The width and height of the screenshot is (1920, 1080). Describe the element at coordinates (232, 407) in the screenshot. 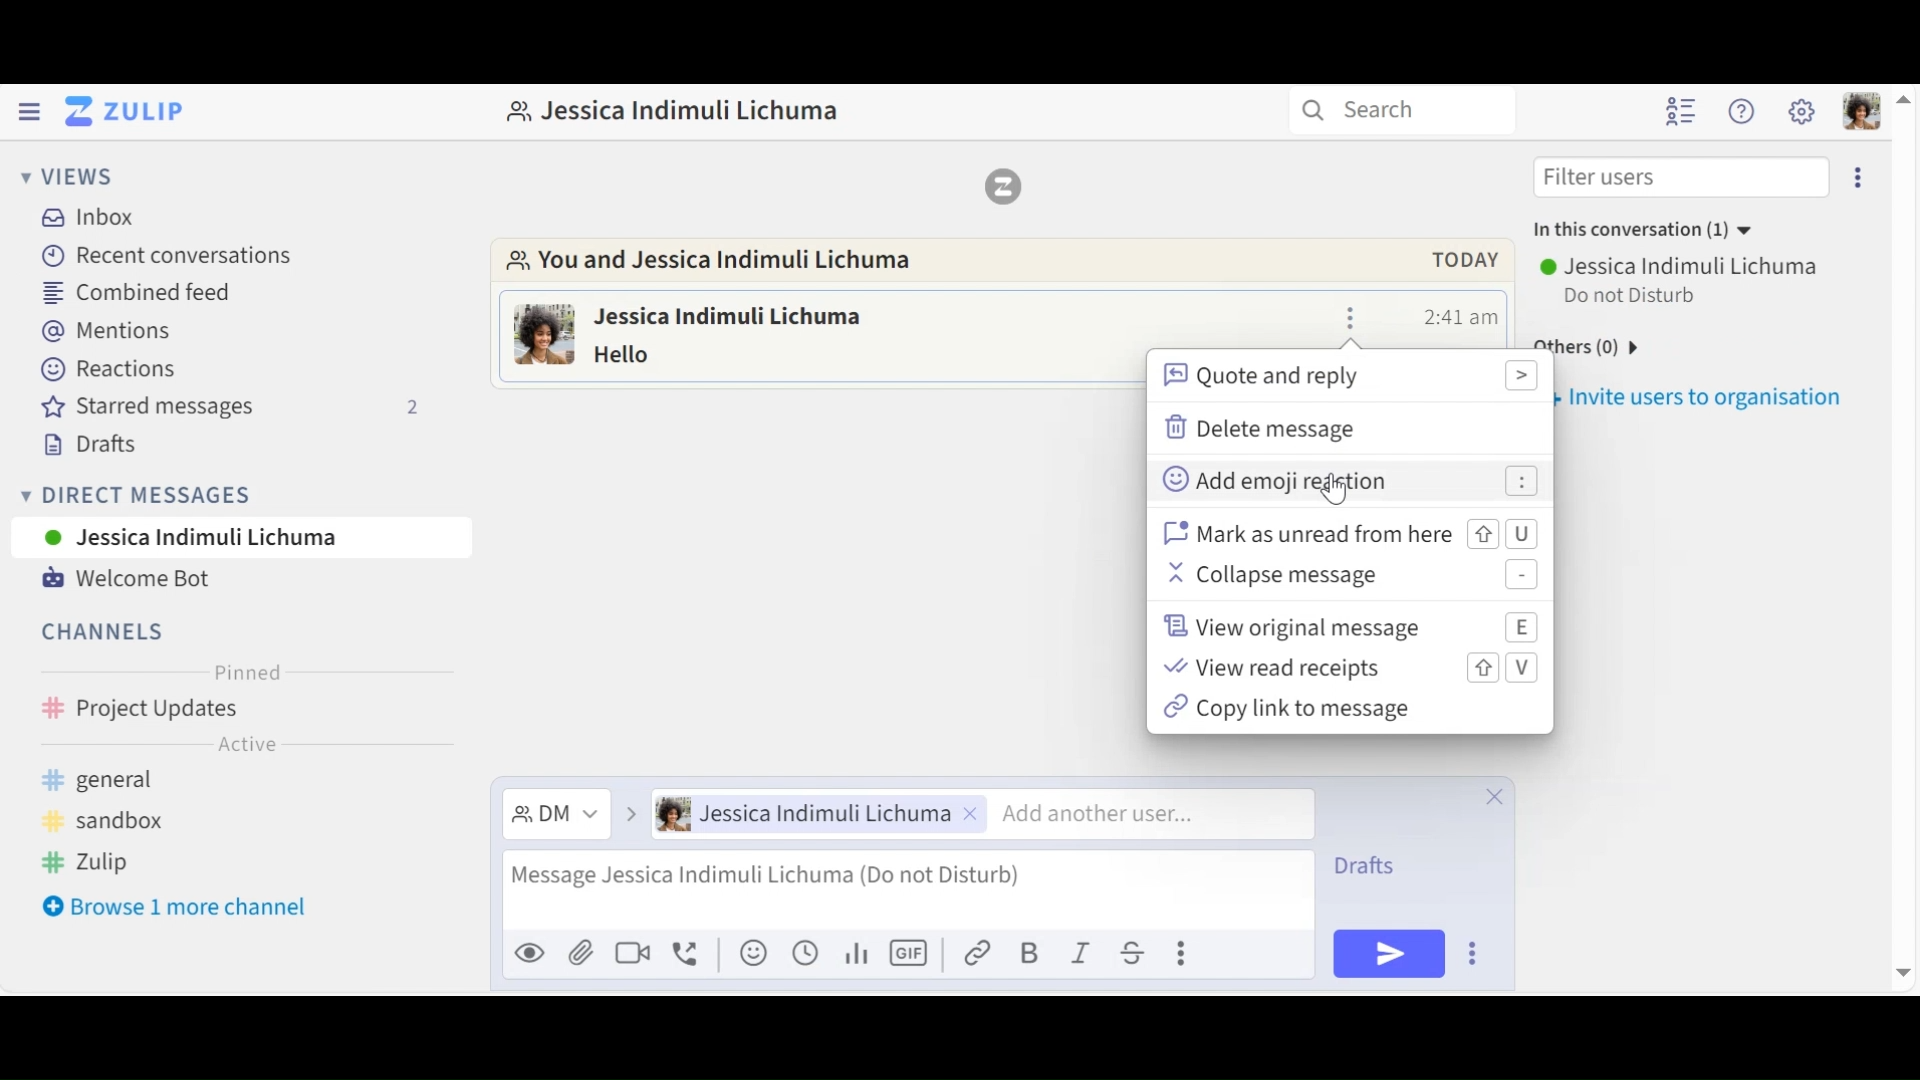

I see `Starred messages` at that location.